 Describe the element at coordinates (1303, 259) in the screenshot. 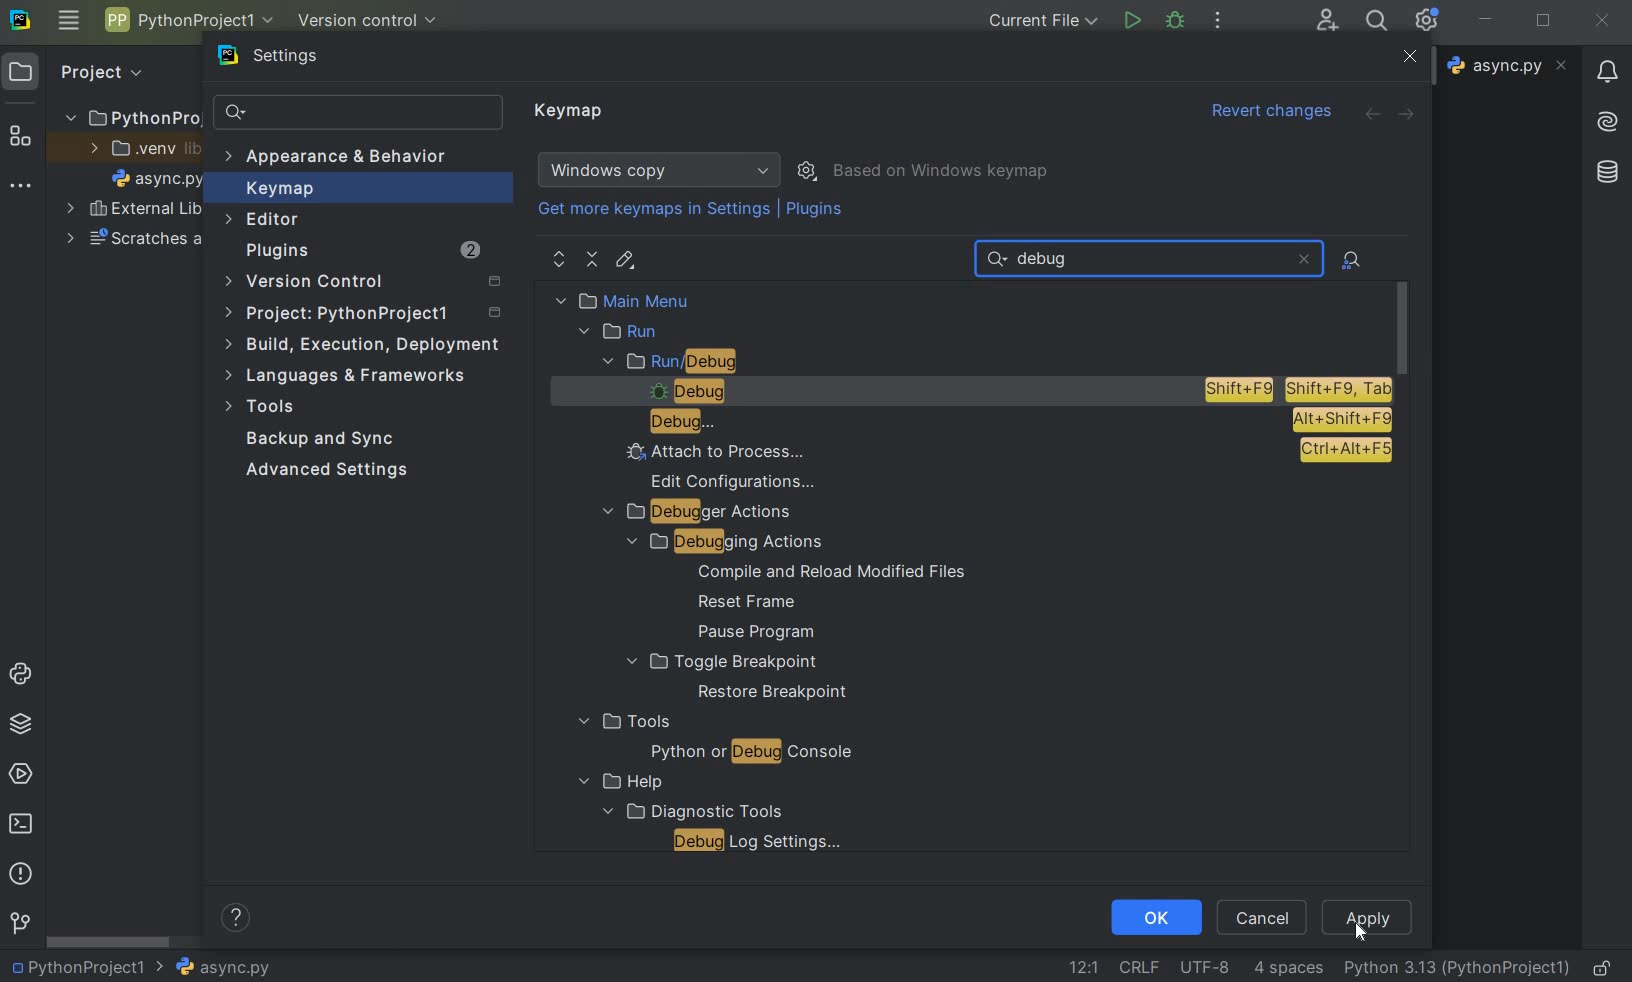

I see `close` at that location.